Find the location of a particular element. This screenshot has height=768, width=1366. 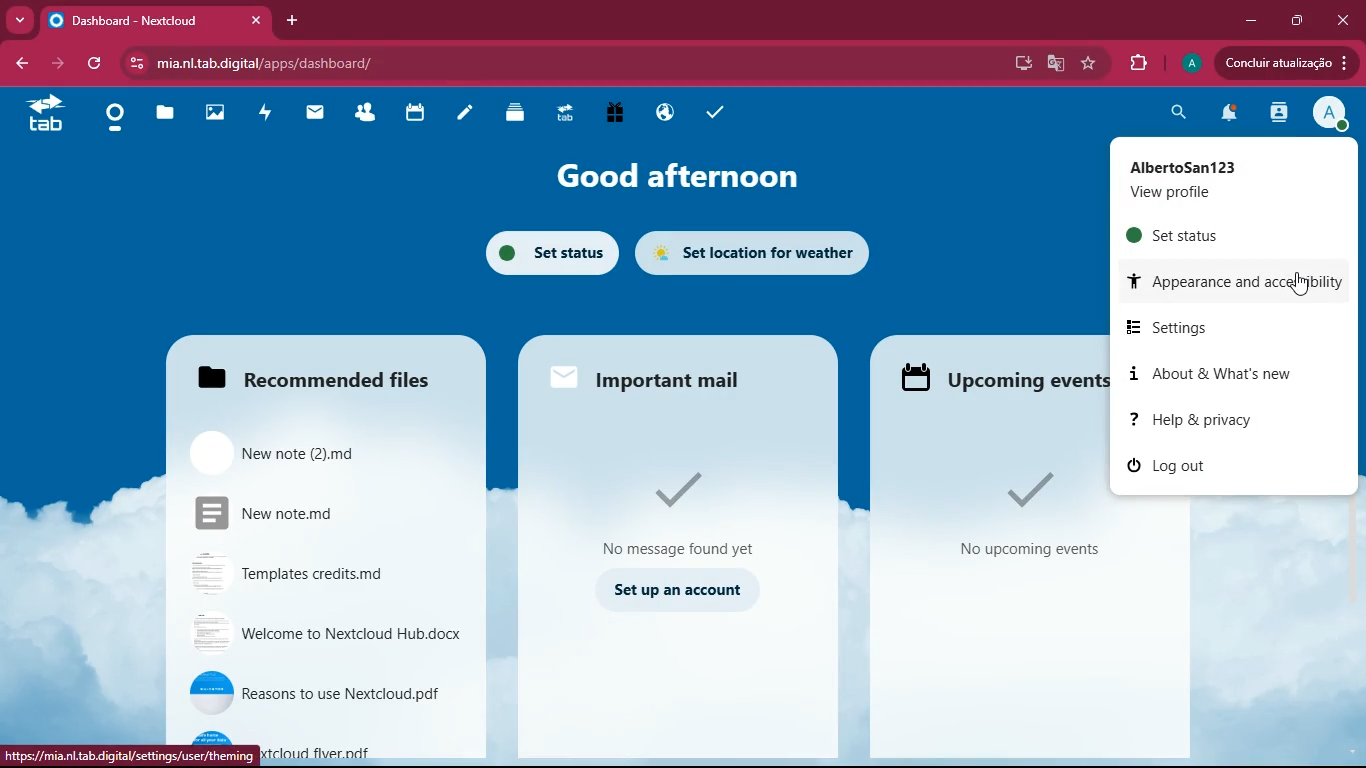

set location for weather is located at coordinates (765, 248).